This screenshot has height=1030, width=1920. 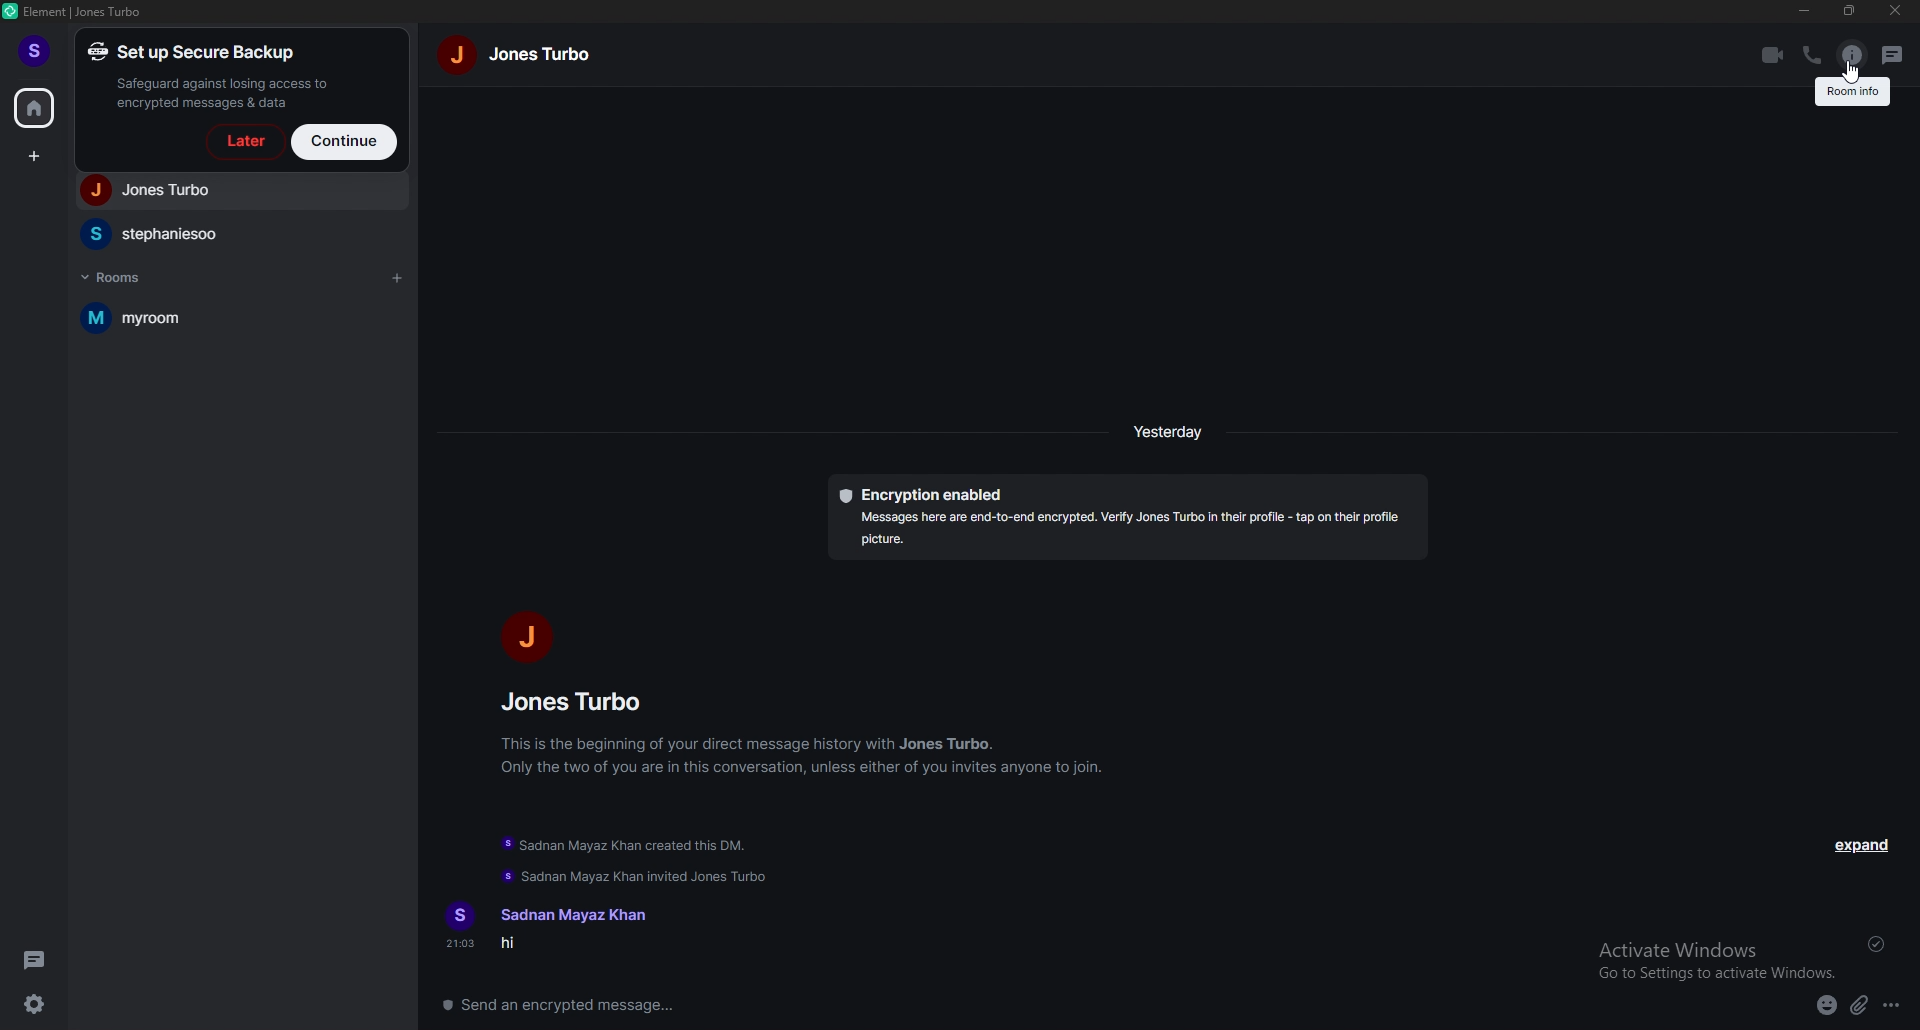 What do you see at coordinates (38, 52) in the screenshot?
I see `profile` at bounding box center [38, 52].